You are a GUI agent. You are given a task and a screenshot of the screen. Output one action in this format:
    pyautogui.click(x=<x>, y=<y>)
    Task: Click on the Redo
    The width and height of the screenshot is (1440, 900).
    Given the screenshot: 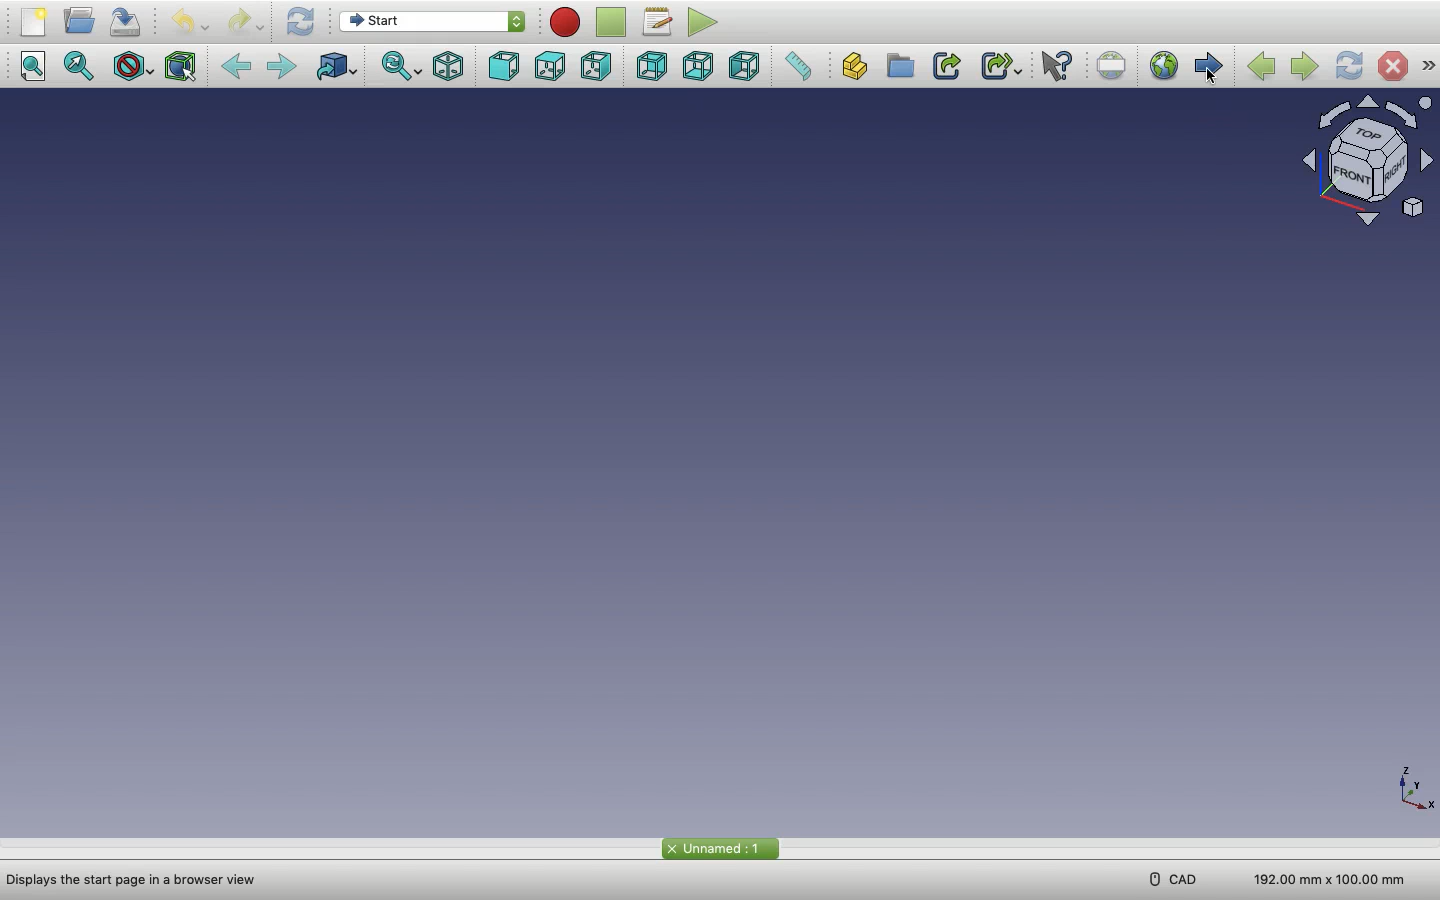 What is the action you would take?
    pyautogui.click(x=246, y=22)
    